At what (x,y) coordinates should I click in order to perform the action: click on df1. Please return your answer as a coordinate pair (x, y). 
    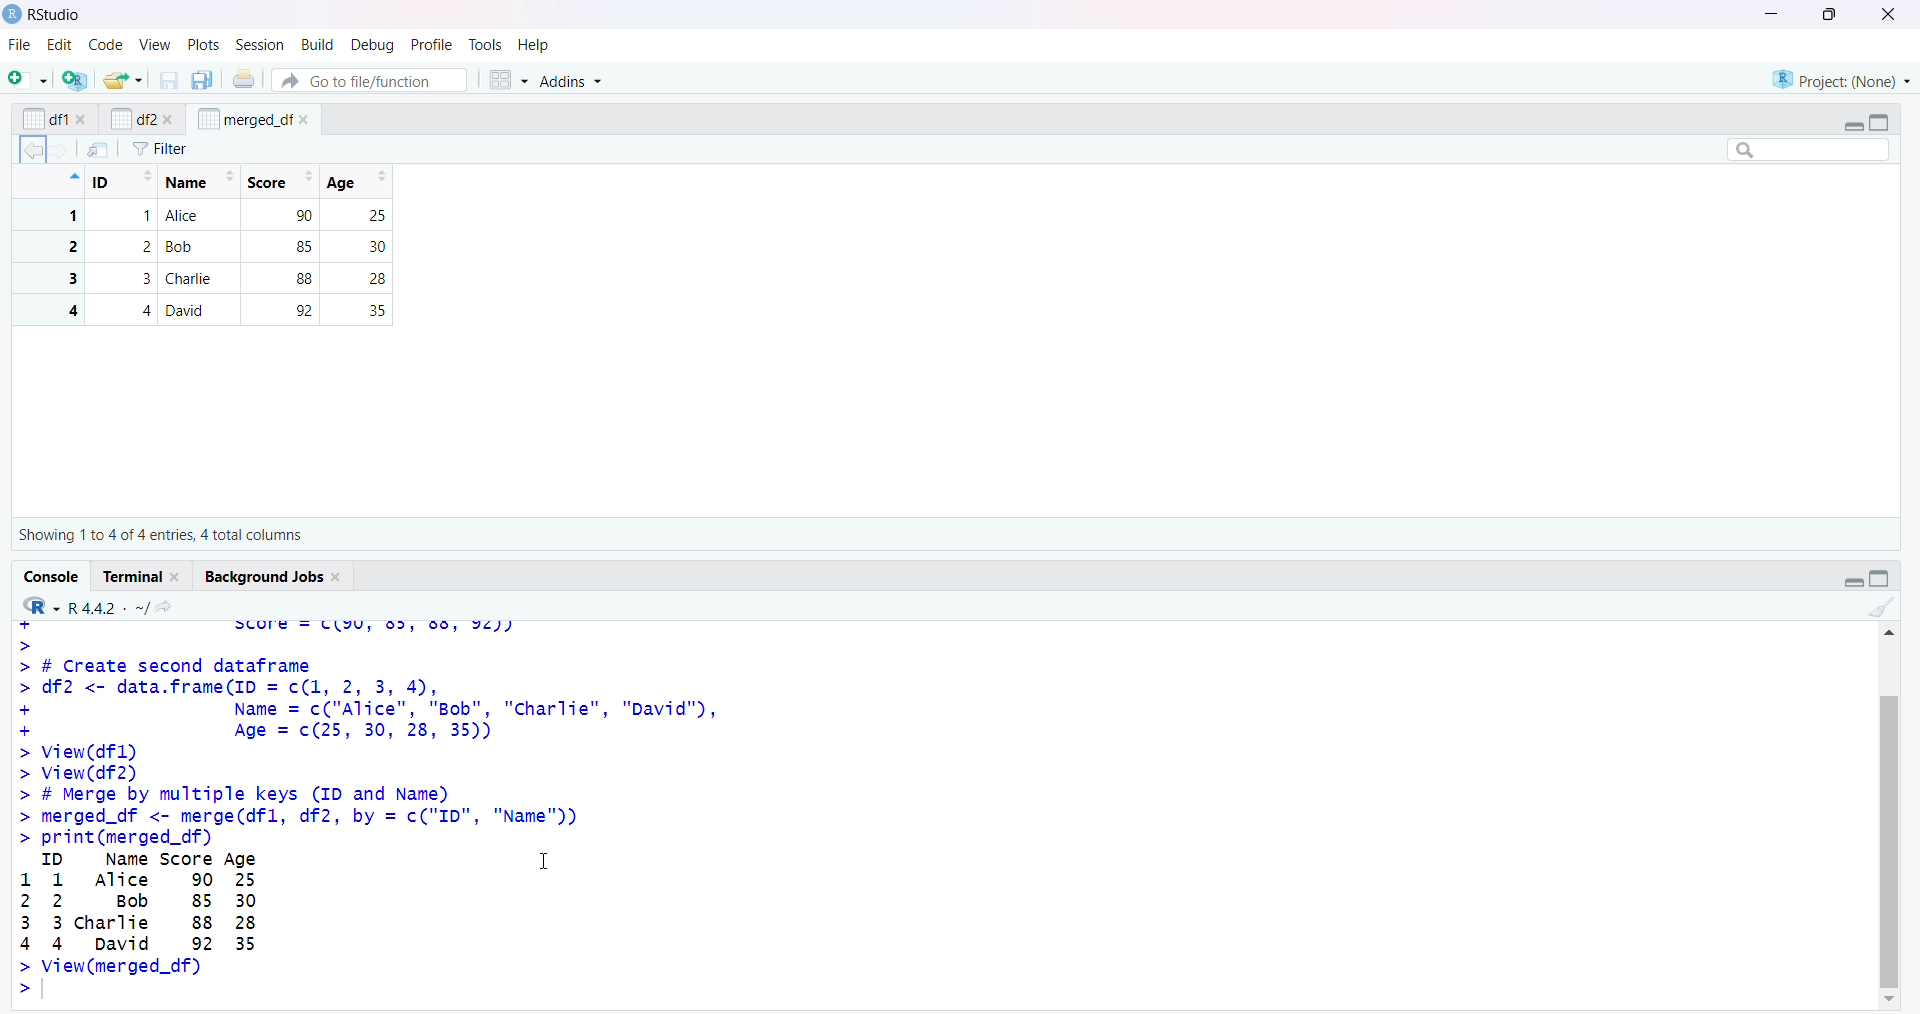
    Looking at the image, I should click on (45, 119).